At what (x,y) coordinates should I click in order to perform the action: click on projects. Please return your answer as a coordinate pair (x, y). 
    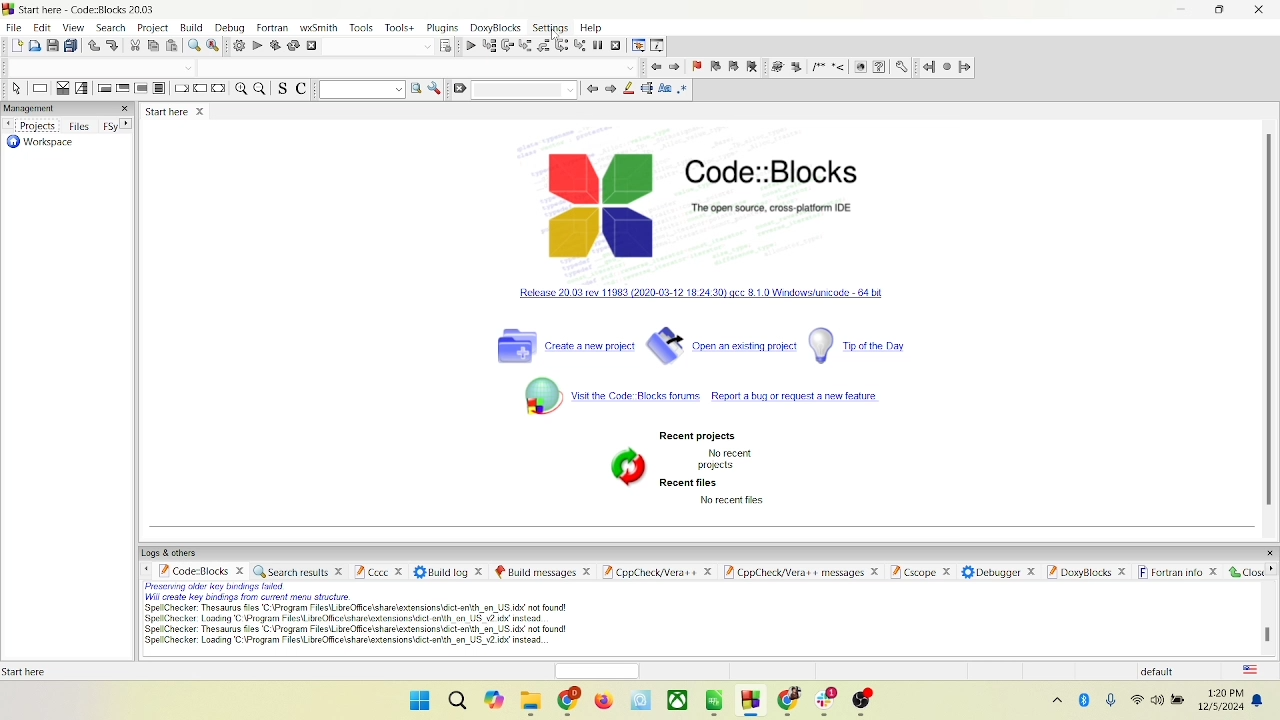
    Looking at the image, I should click on (31, 124).